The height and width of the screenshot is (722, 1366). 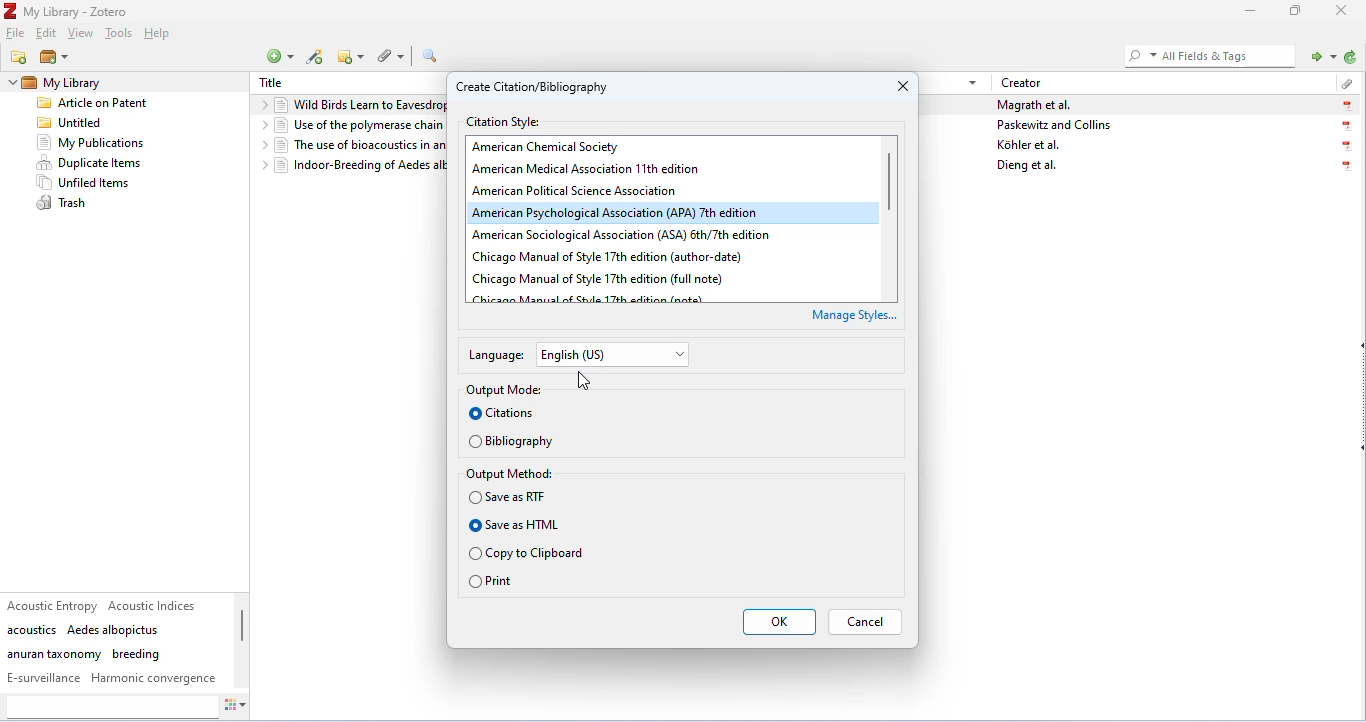 What do you see at coordinates (891, 187) in the screenshot?
I see `vertical slider` at bounding box center [891, 187].